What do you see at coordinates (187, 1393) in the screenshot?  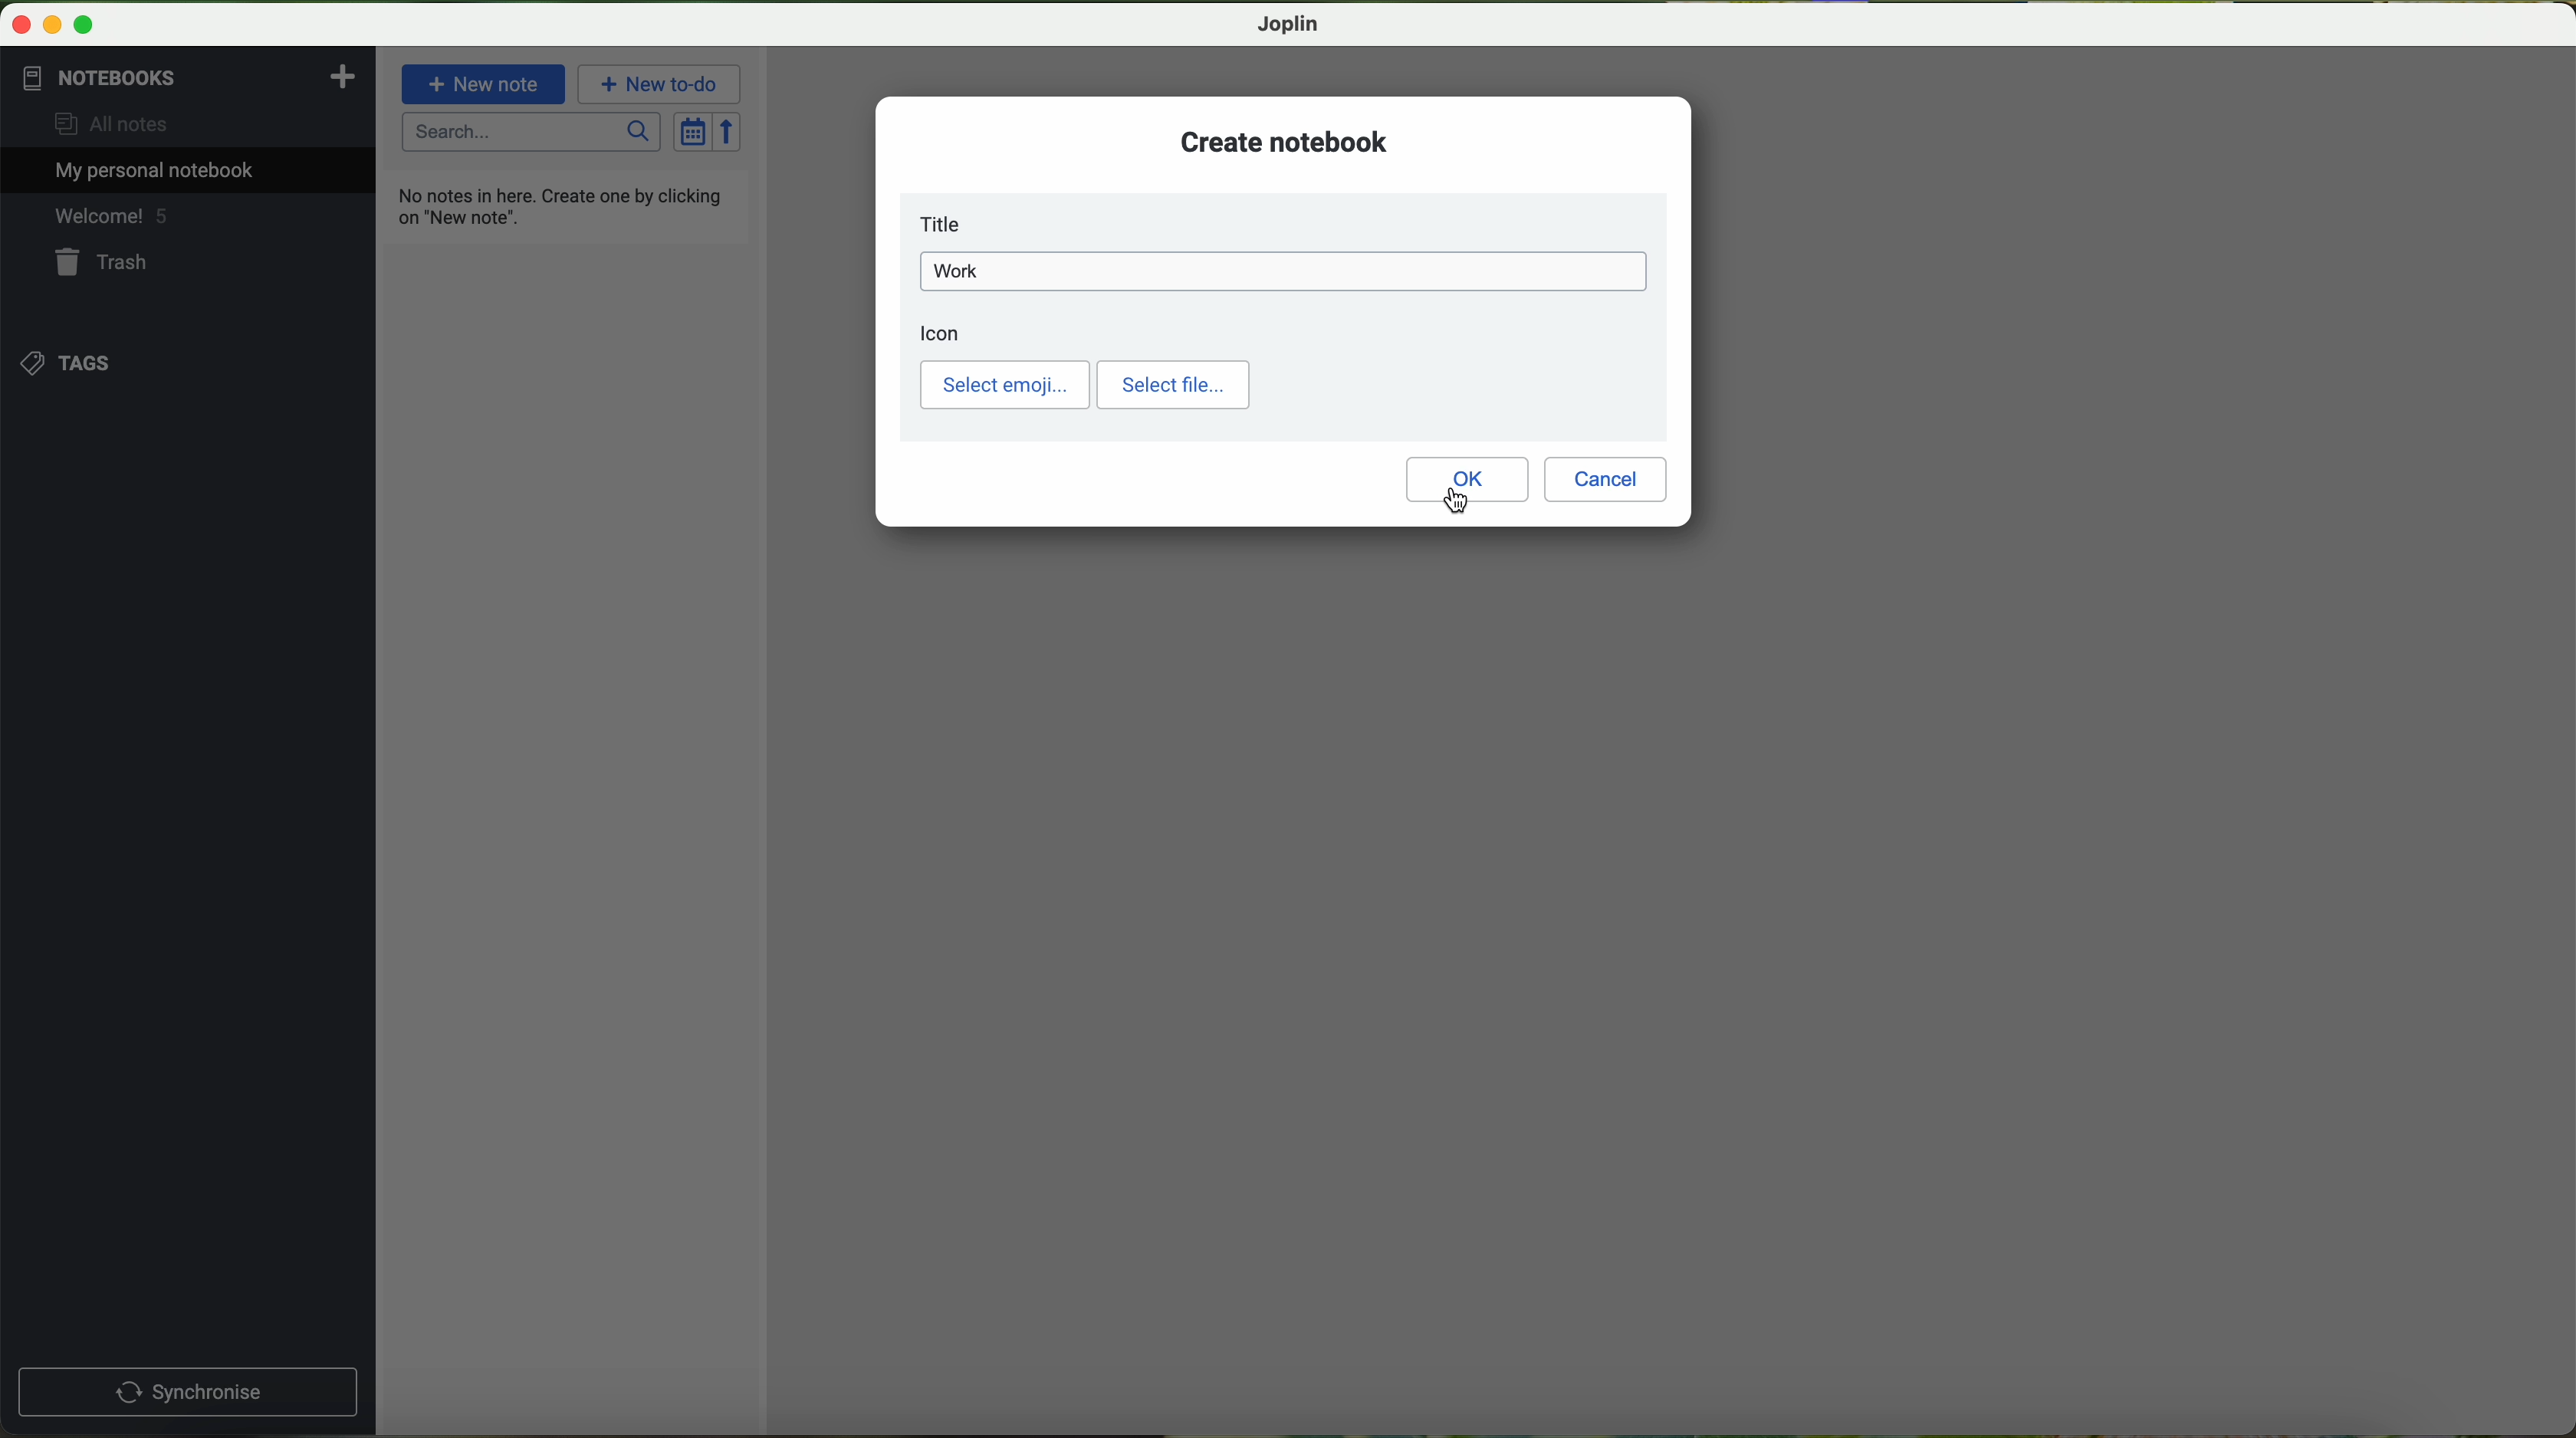 I see `synchronise button` at bounding box center [187, 1393].